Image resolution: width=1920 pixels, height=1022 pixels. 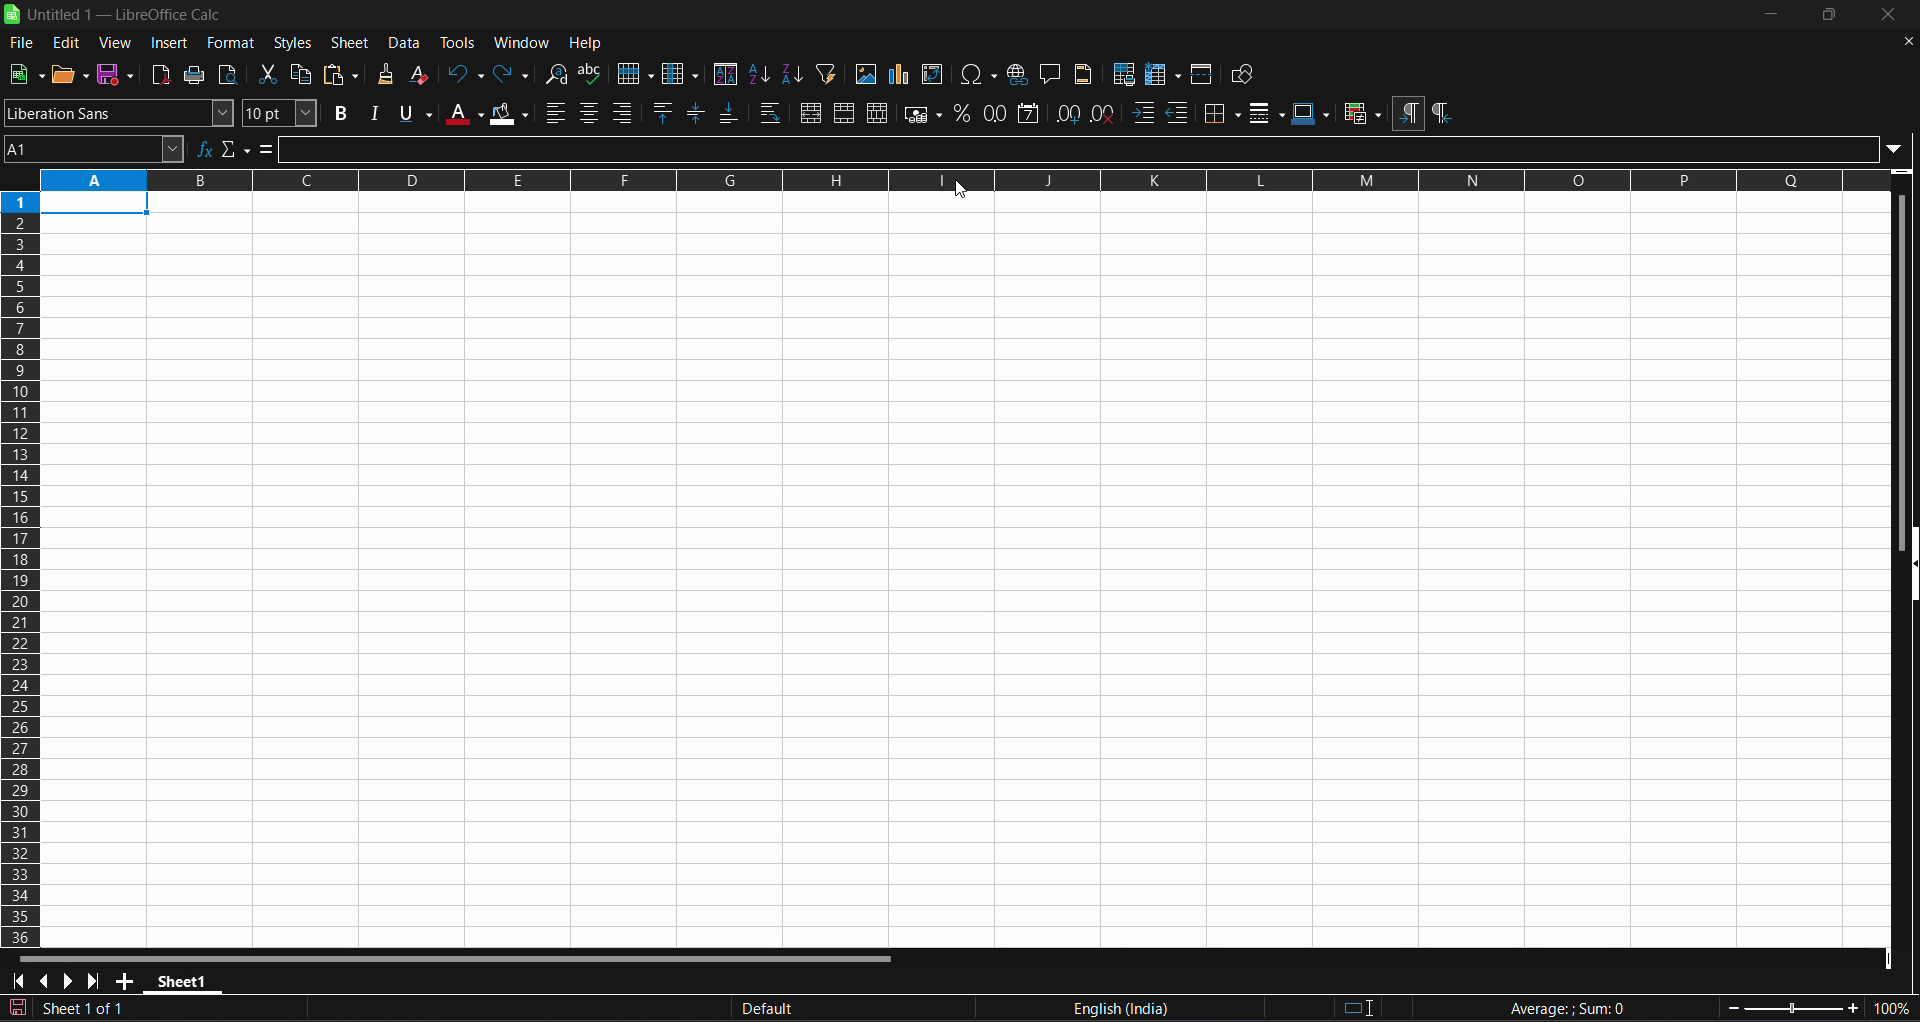 I want to click on sort, so click(x=724, y=73).